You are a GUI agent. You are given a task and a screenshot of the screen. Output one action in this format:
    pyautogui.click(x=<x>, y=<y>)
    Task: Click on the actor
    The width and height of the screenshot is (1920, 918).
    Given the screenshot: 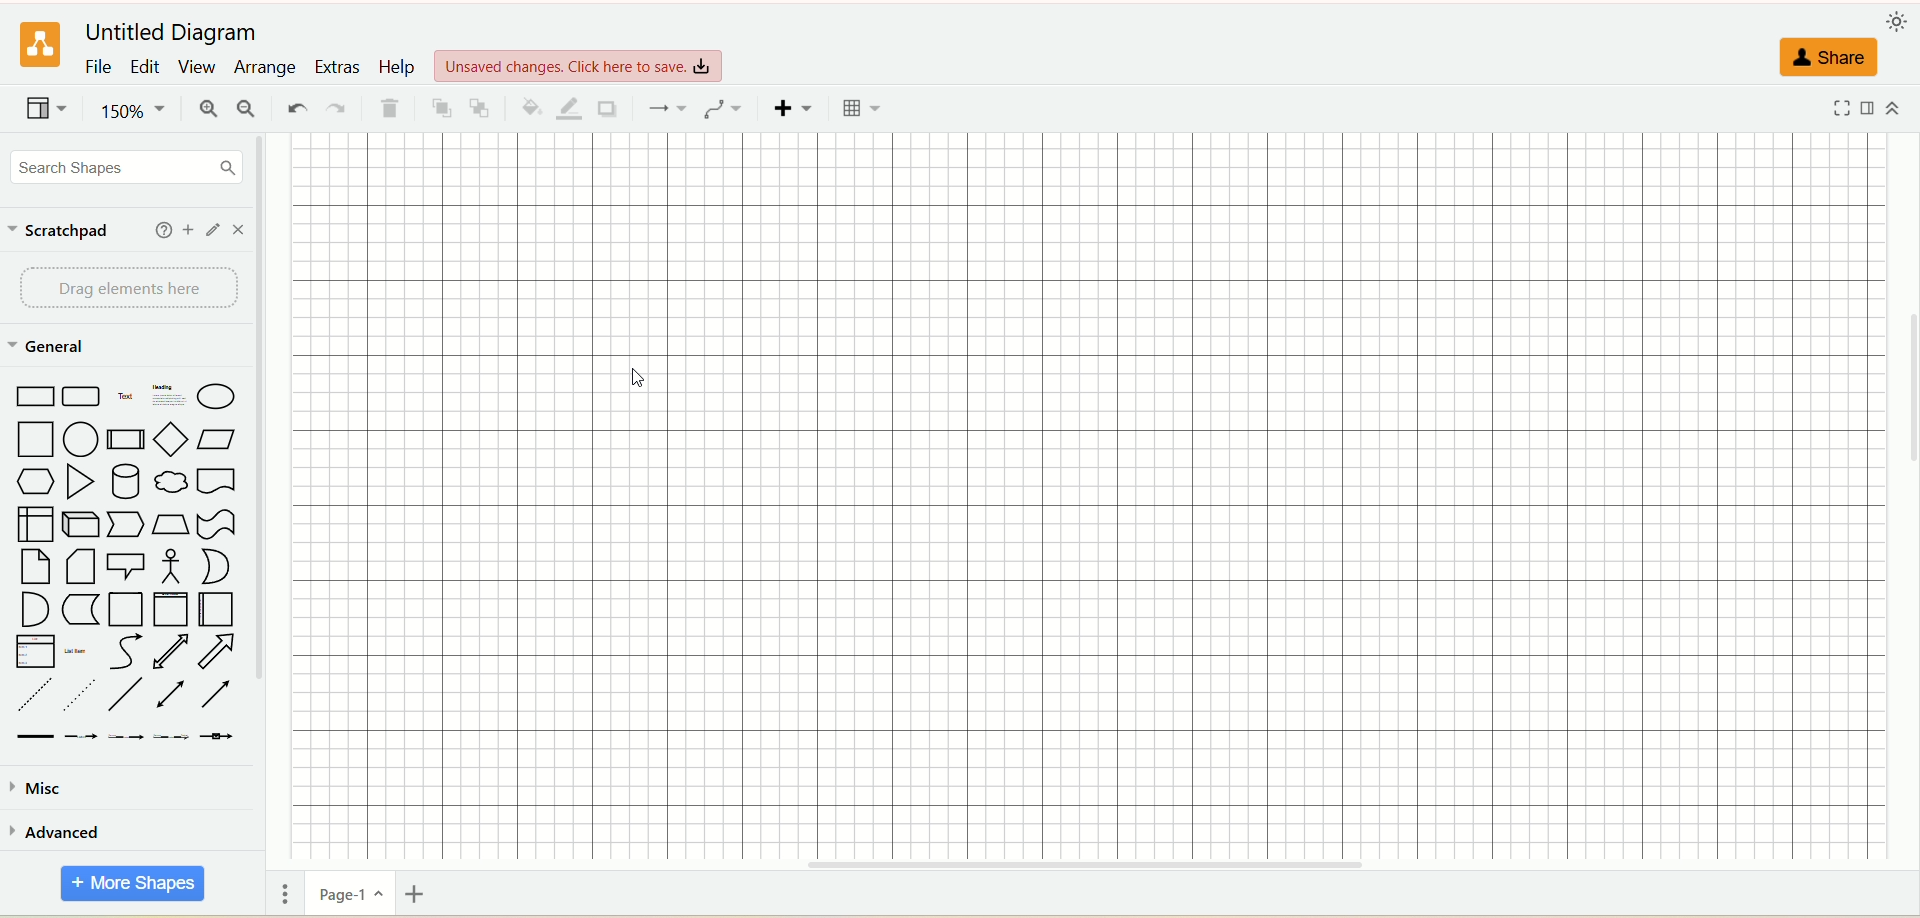 What is the action you would take?
    pyautogui.click(x=167, y=564)
    